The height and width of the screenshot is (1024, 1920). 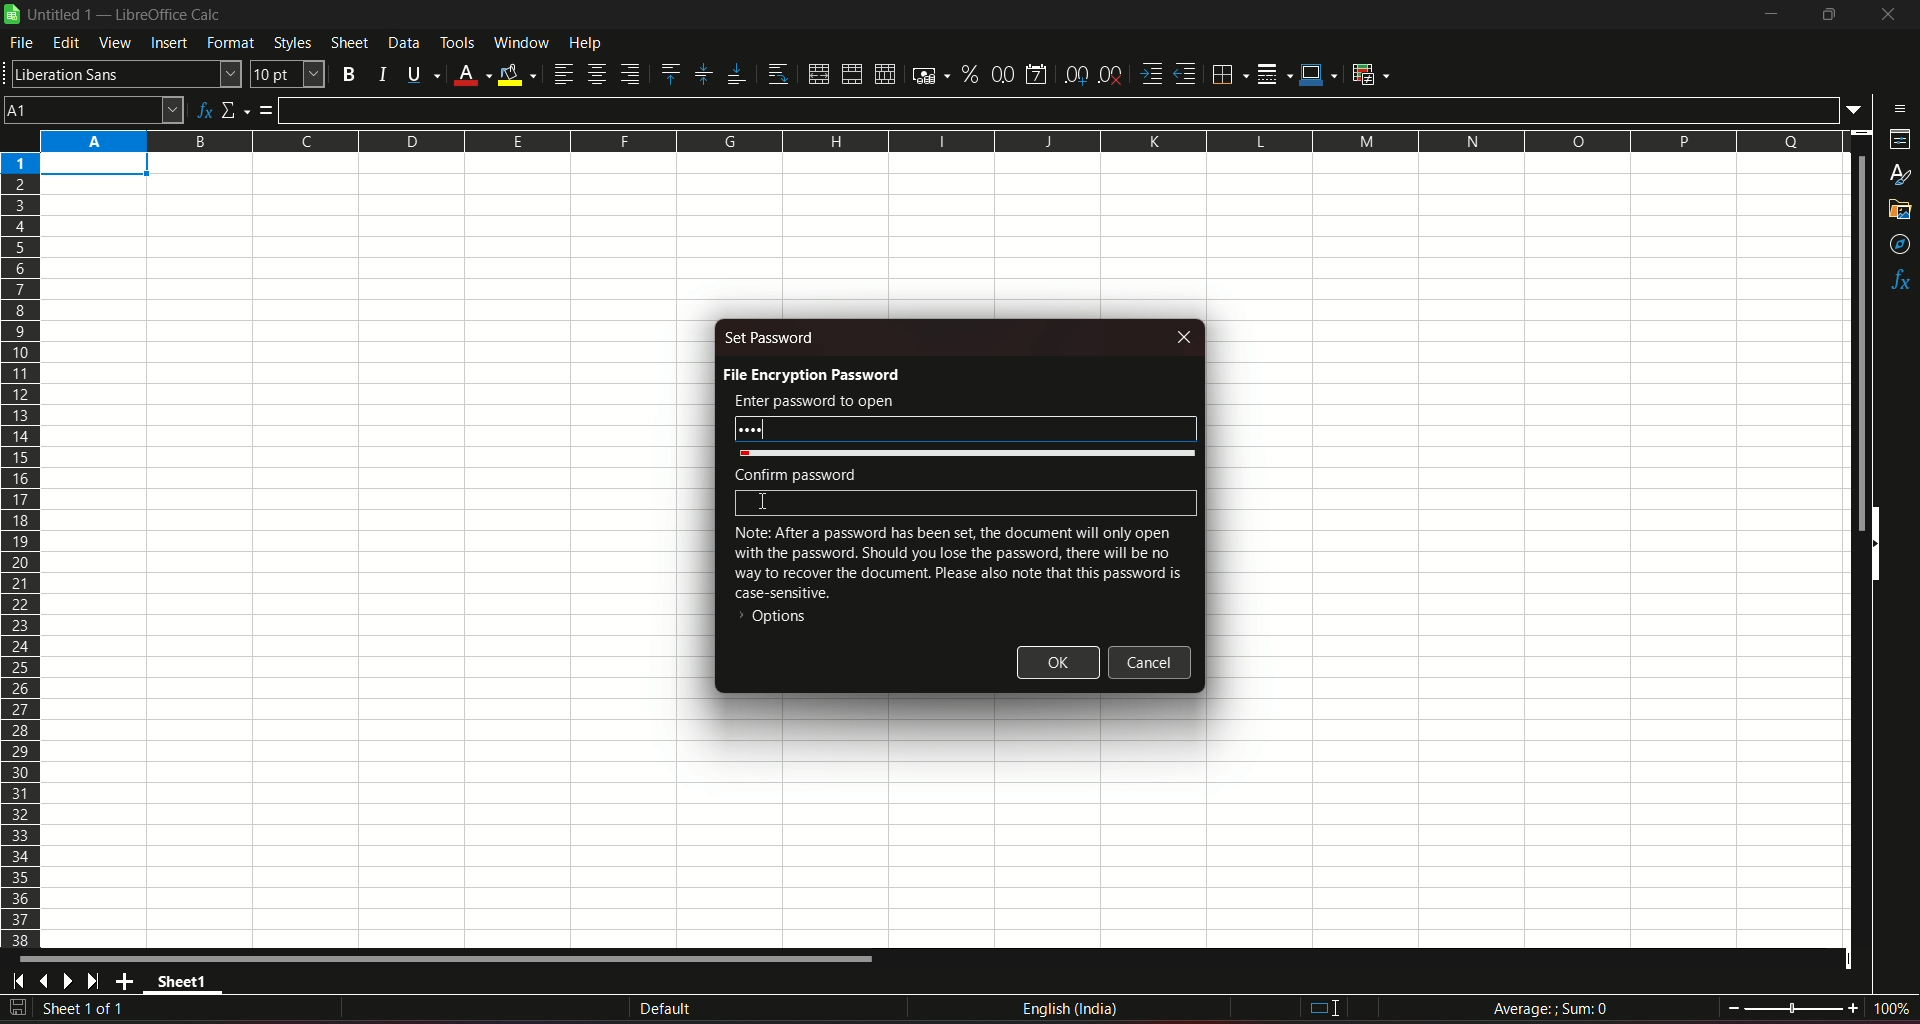 What do you see at coordinates (1895, 107) in the screenshot?
I see `sidebar settings` at bounding box center [1895, 107].